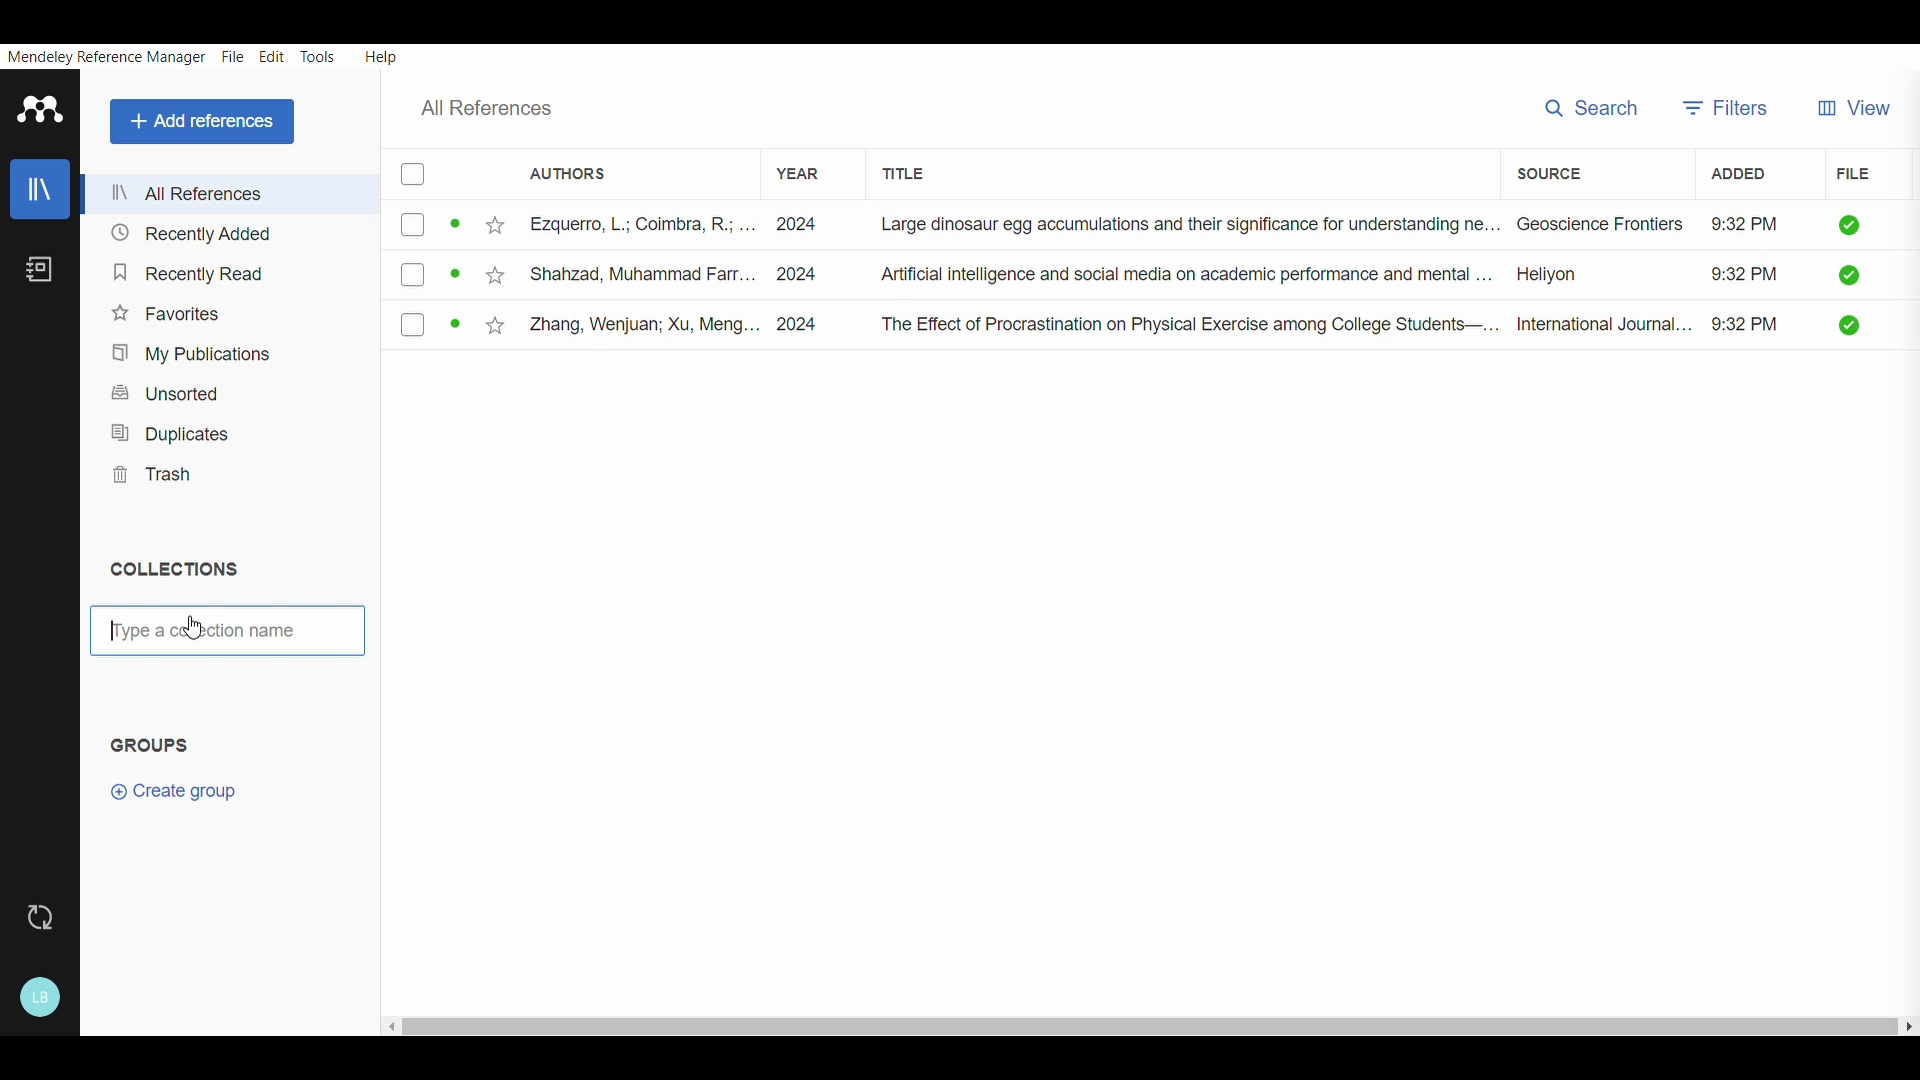  I want to click on Duplicates, so click(167, 428).